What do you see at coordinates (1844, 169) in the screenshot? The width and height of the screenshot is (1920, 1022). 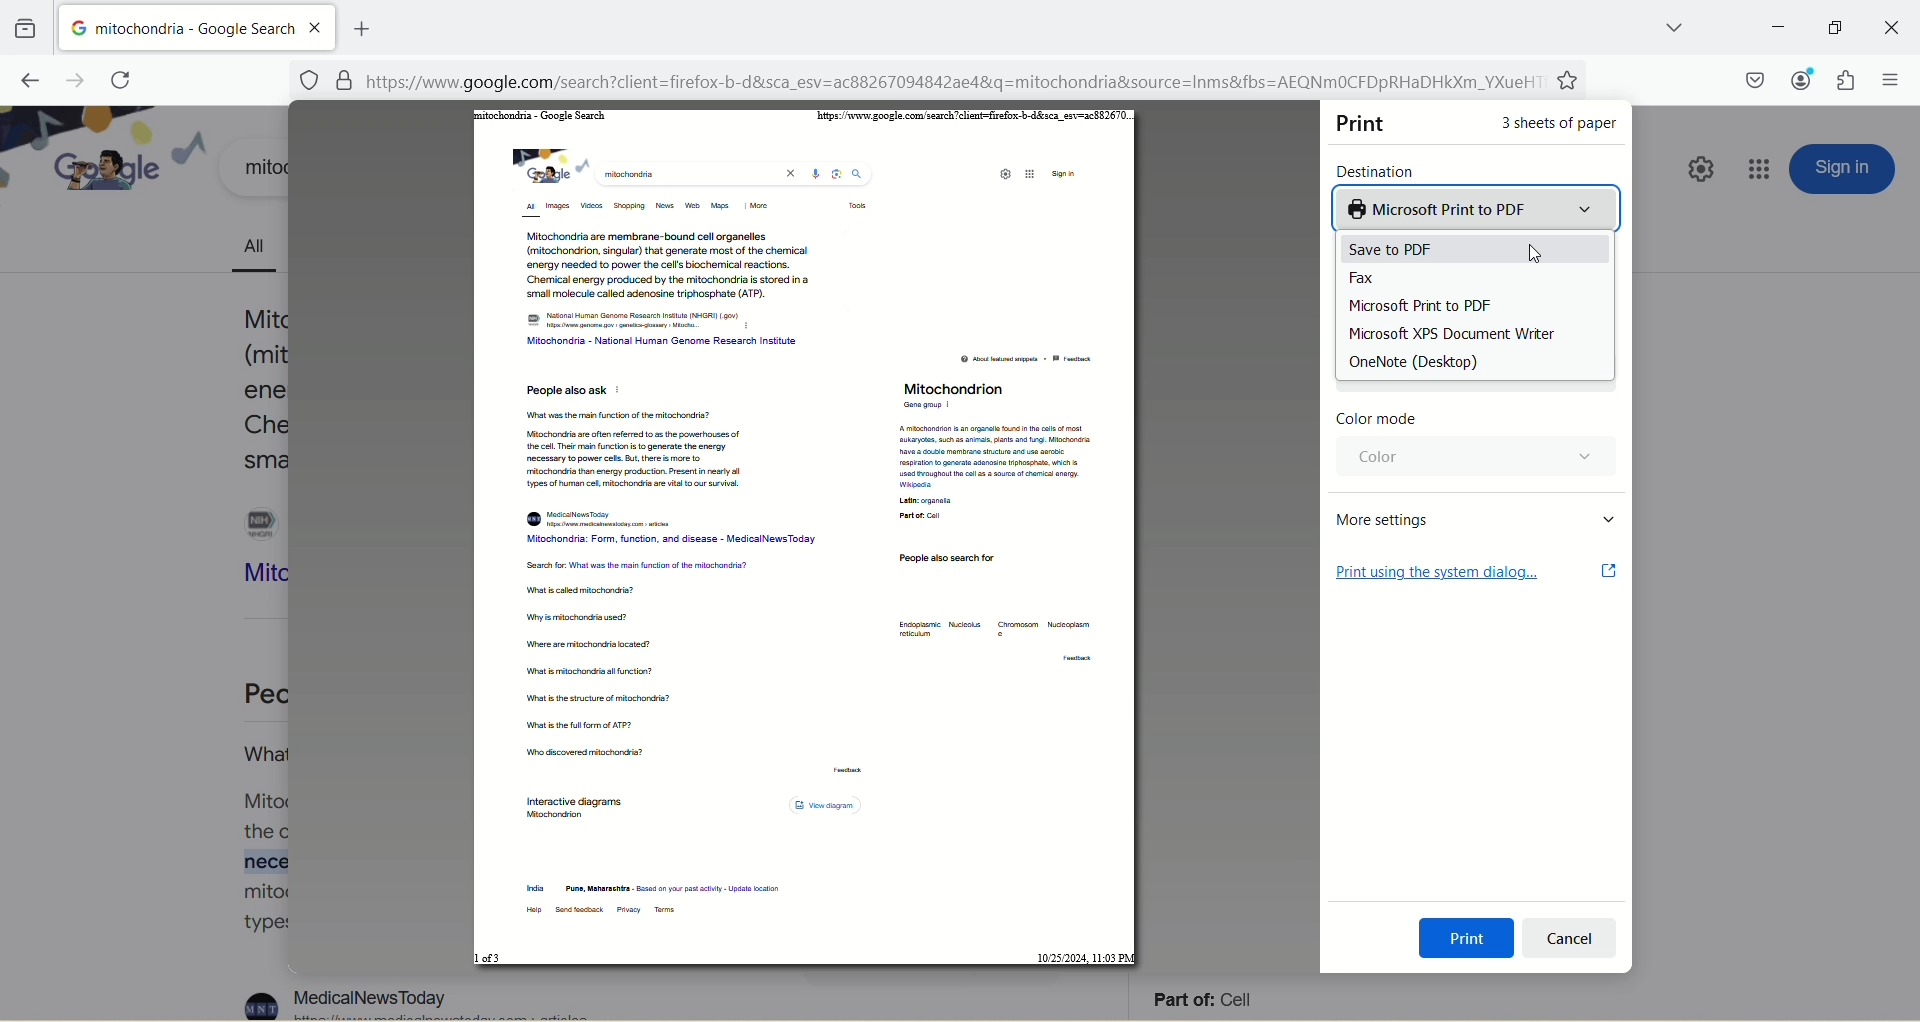 I see `sign in` at bounding box center [1844, 169].